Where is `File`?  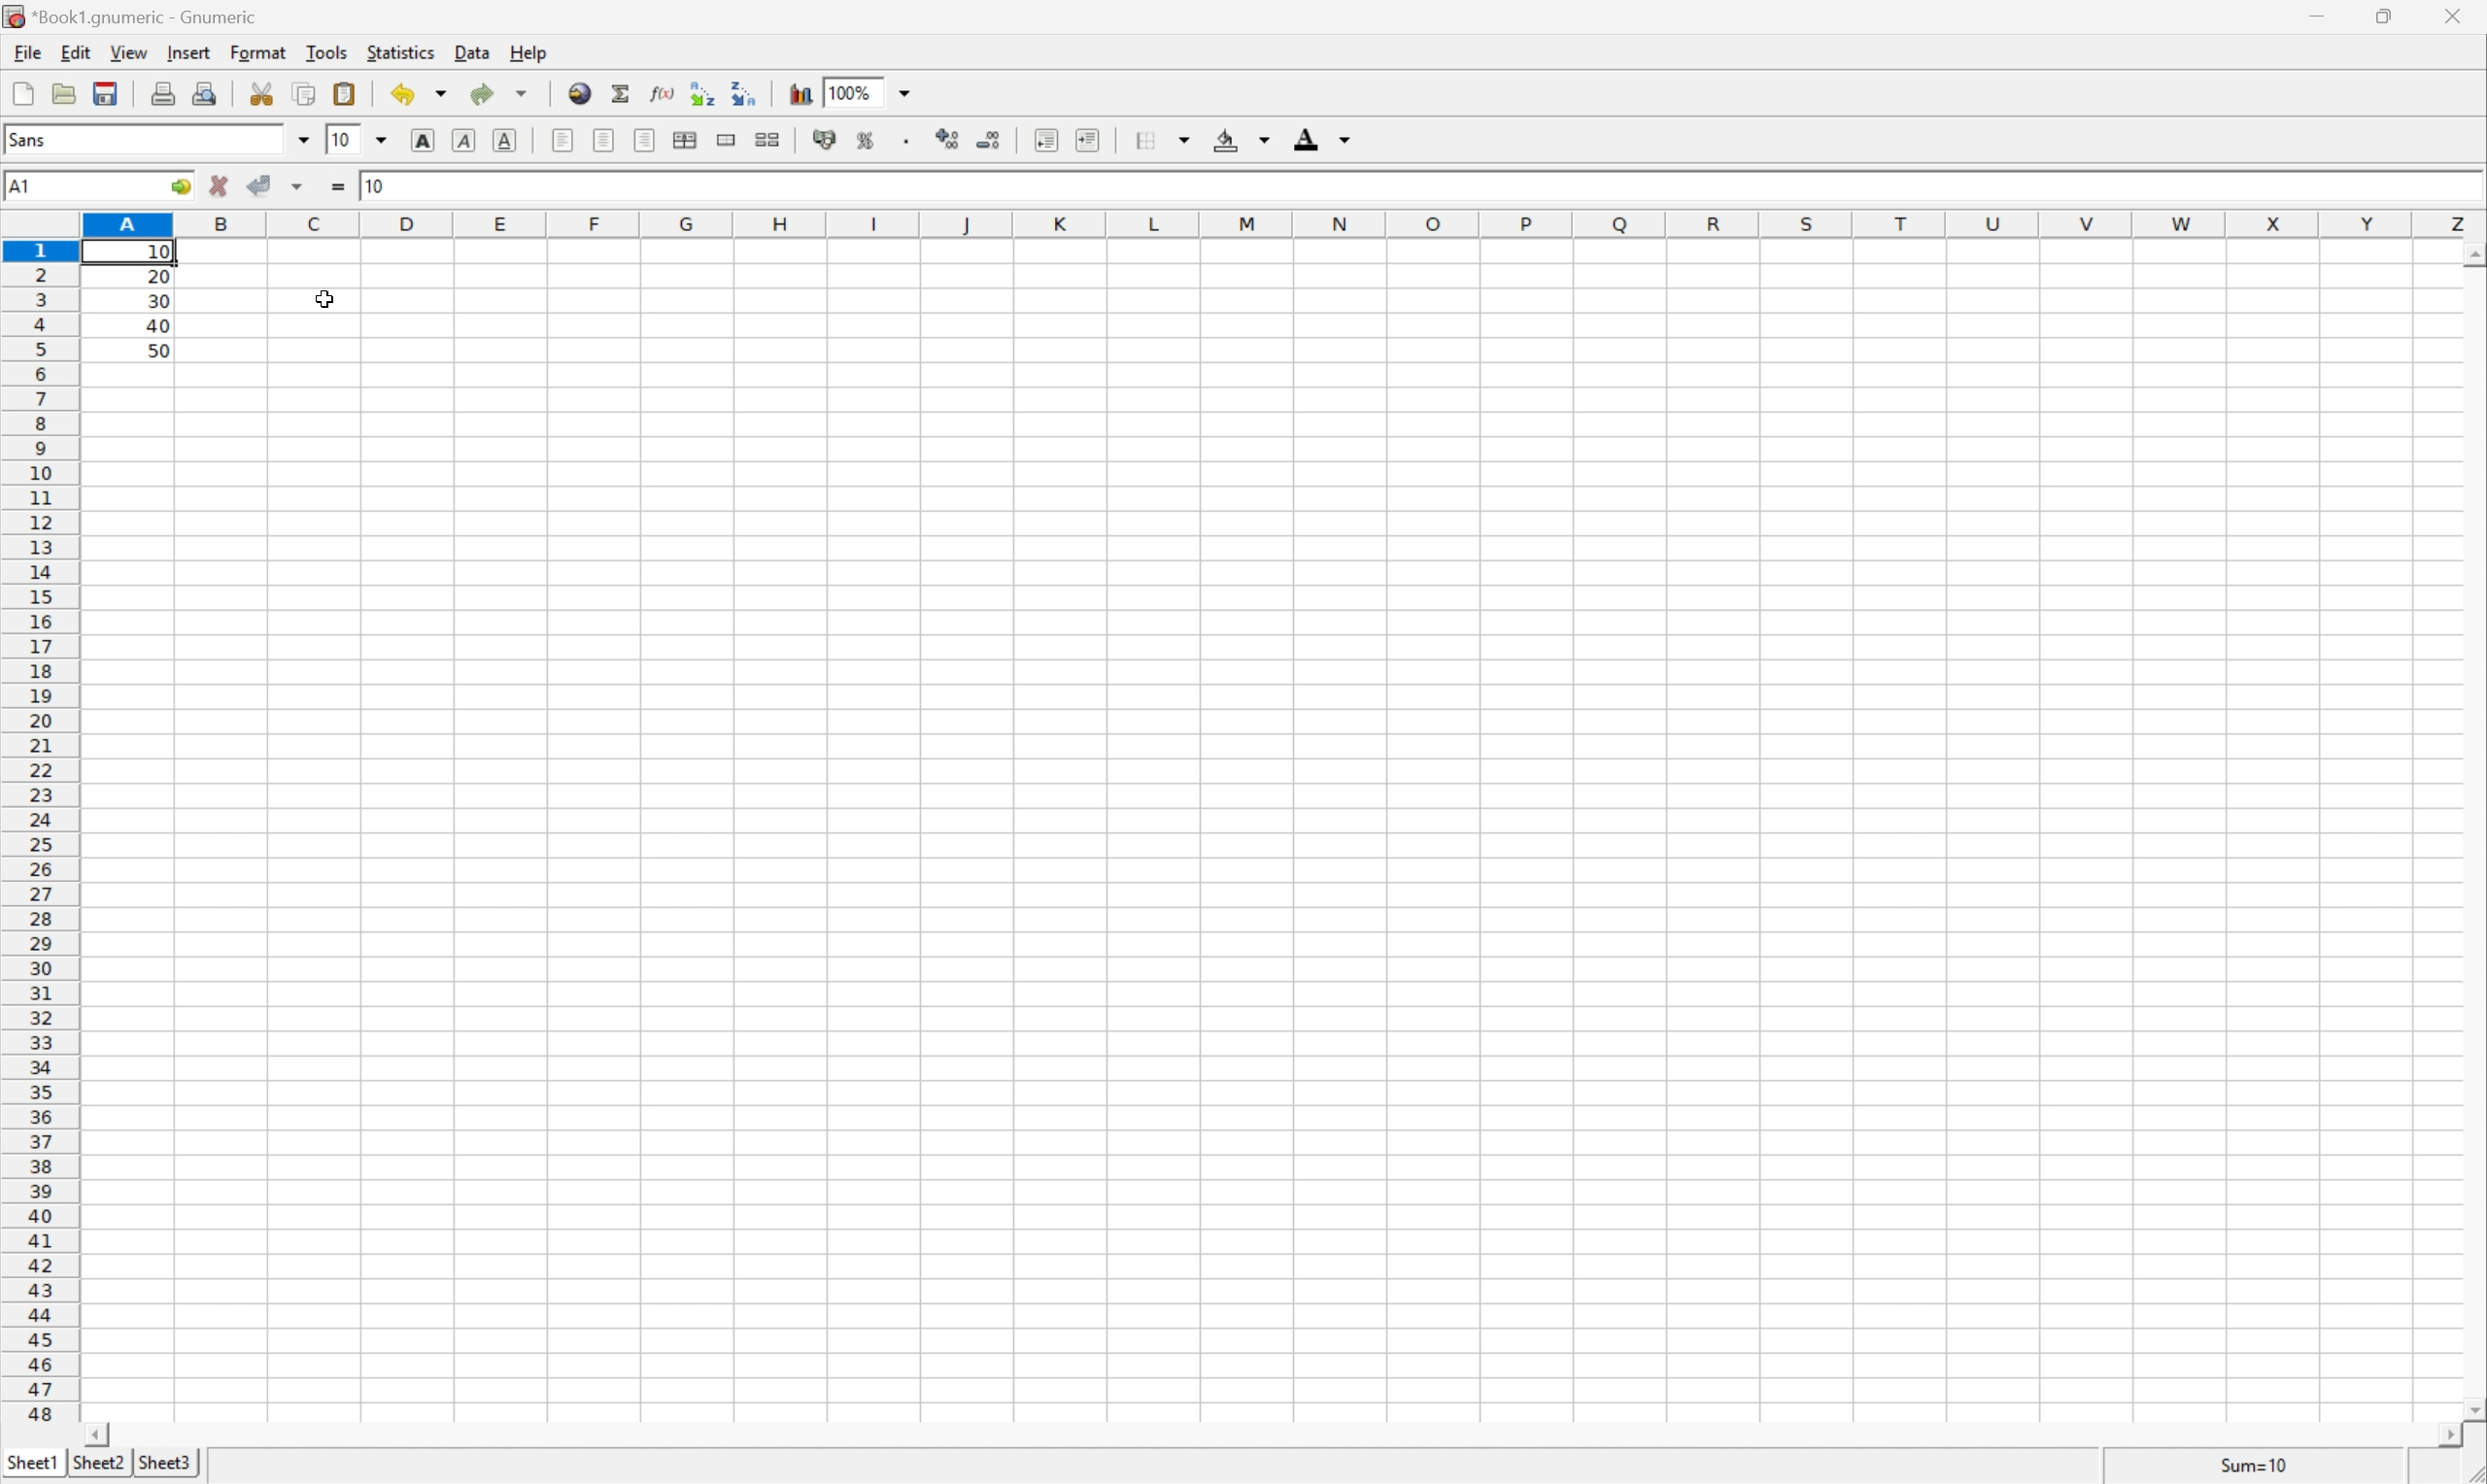 File is located at coordinates (28, 52).